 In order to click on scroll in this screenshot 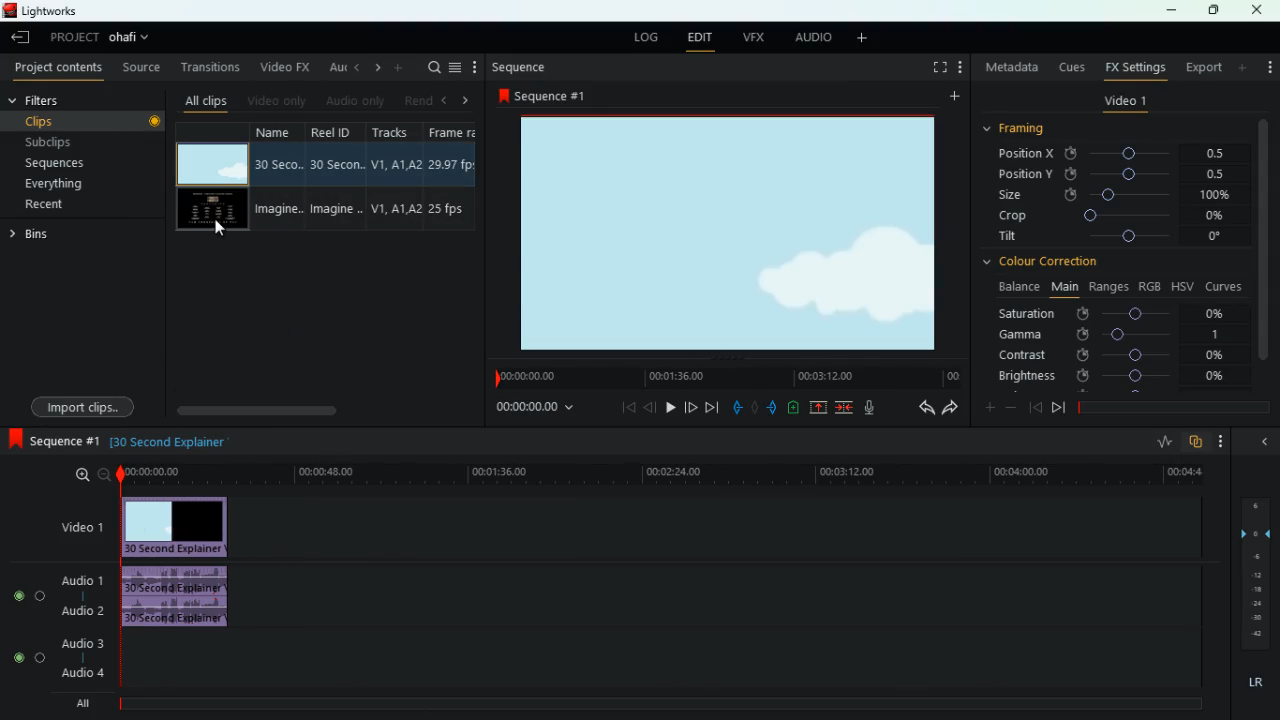, I will do `click(321, 410)`.